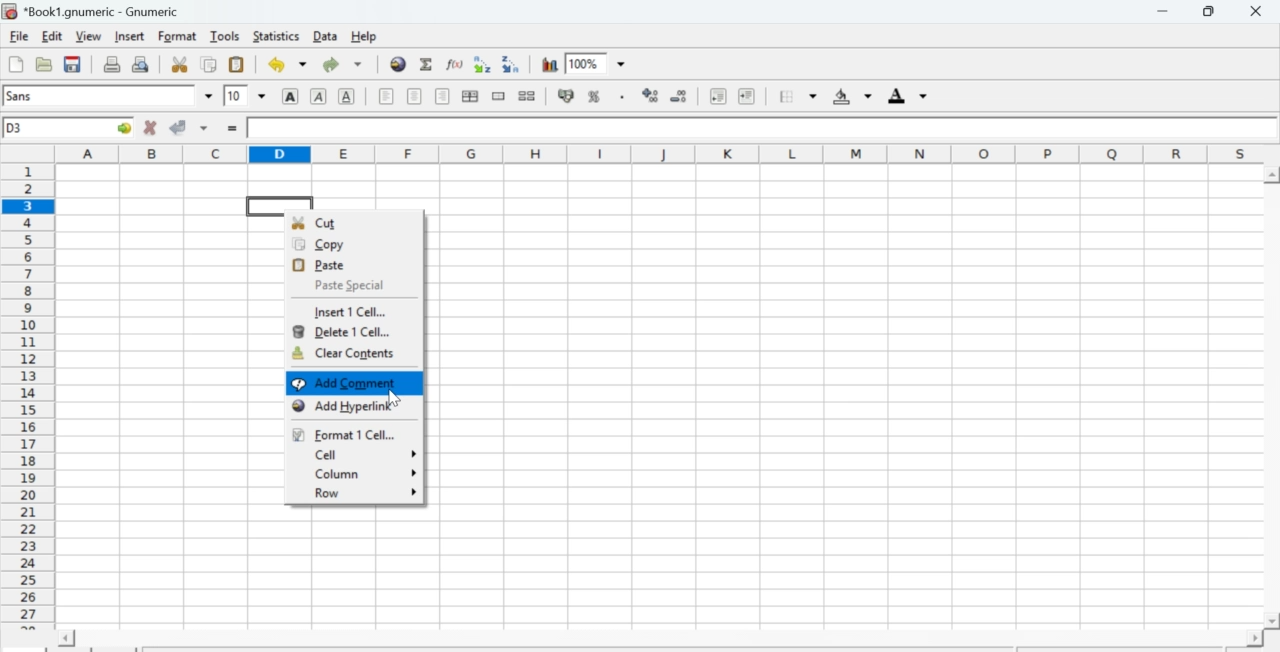 The image size is (1280, 652). What do you see at coordinates (395, 398) in the screenshot?
I see `cursor` at bounding box center [395, 398].